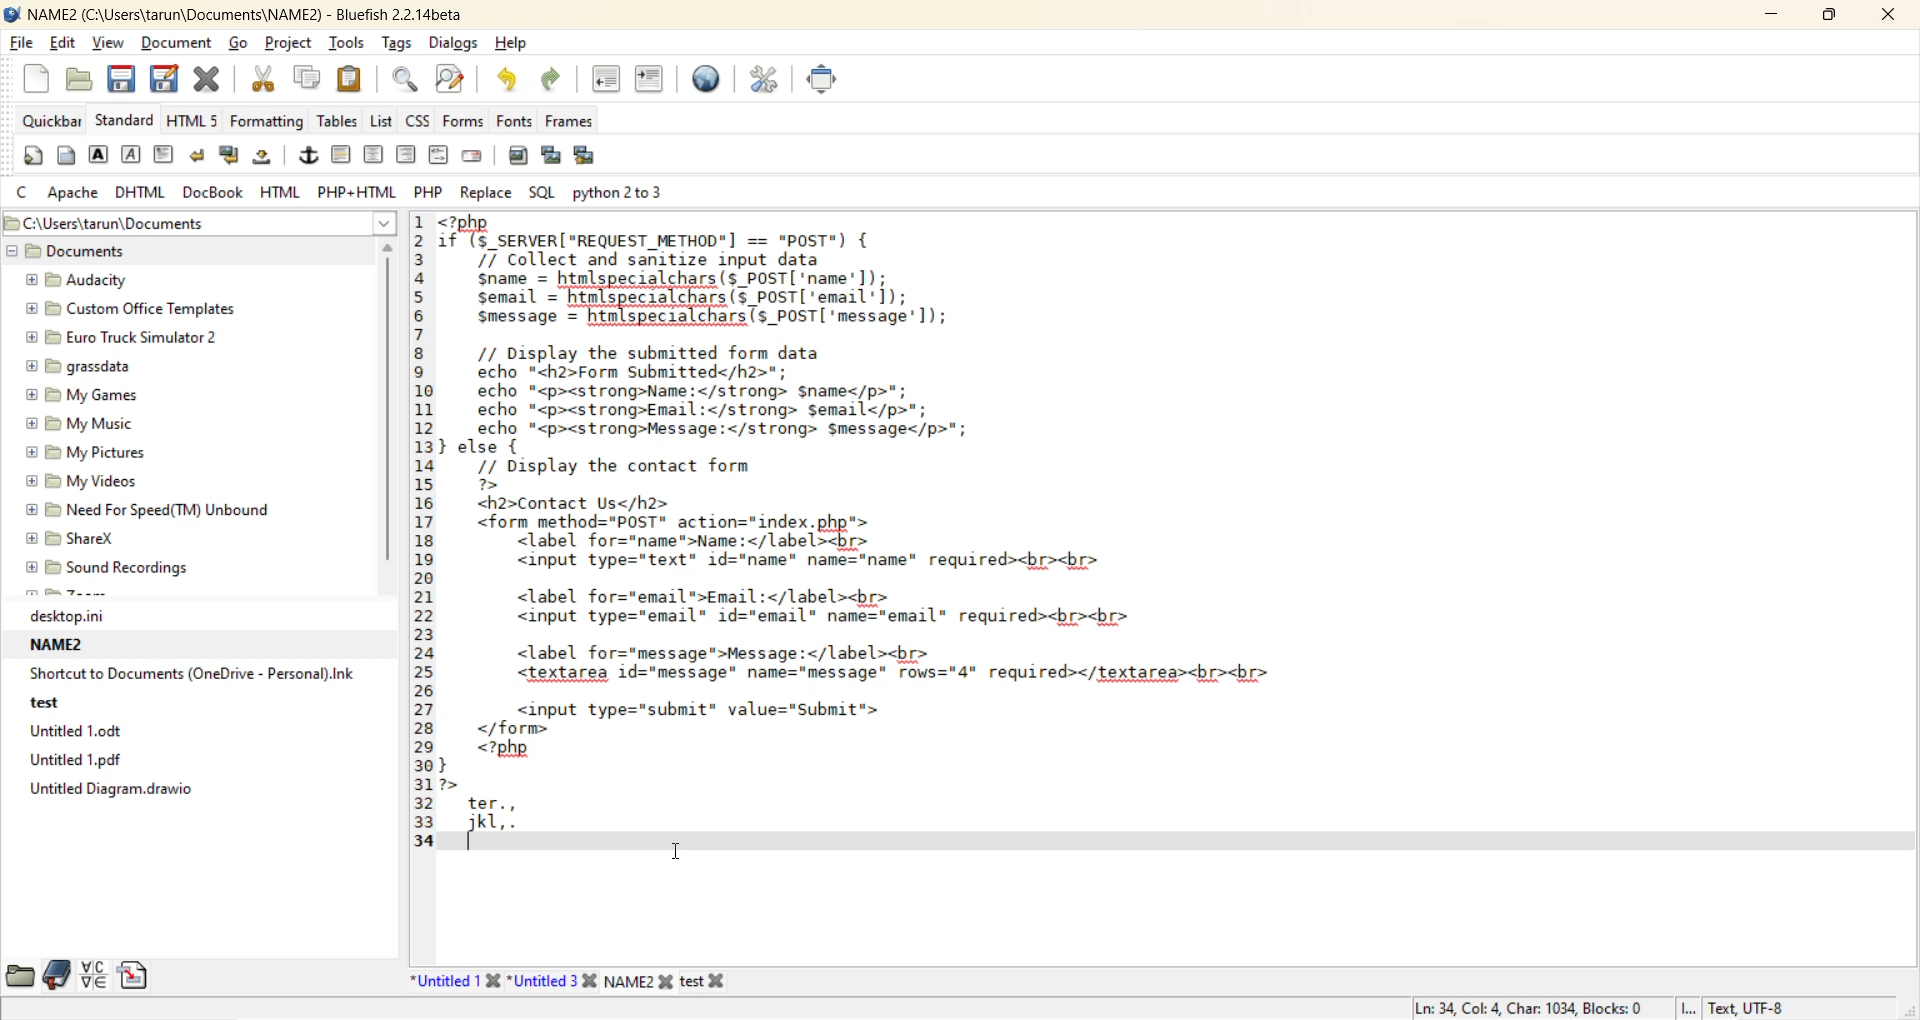 The height and width of the screenshot is (1020, 1920). I want to click on break and clear, so click(234, 158).